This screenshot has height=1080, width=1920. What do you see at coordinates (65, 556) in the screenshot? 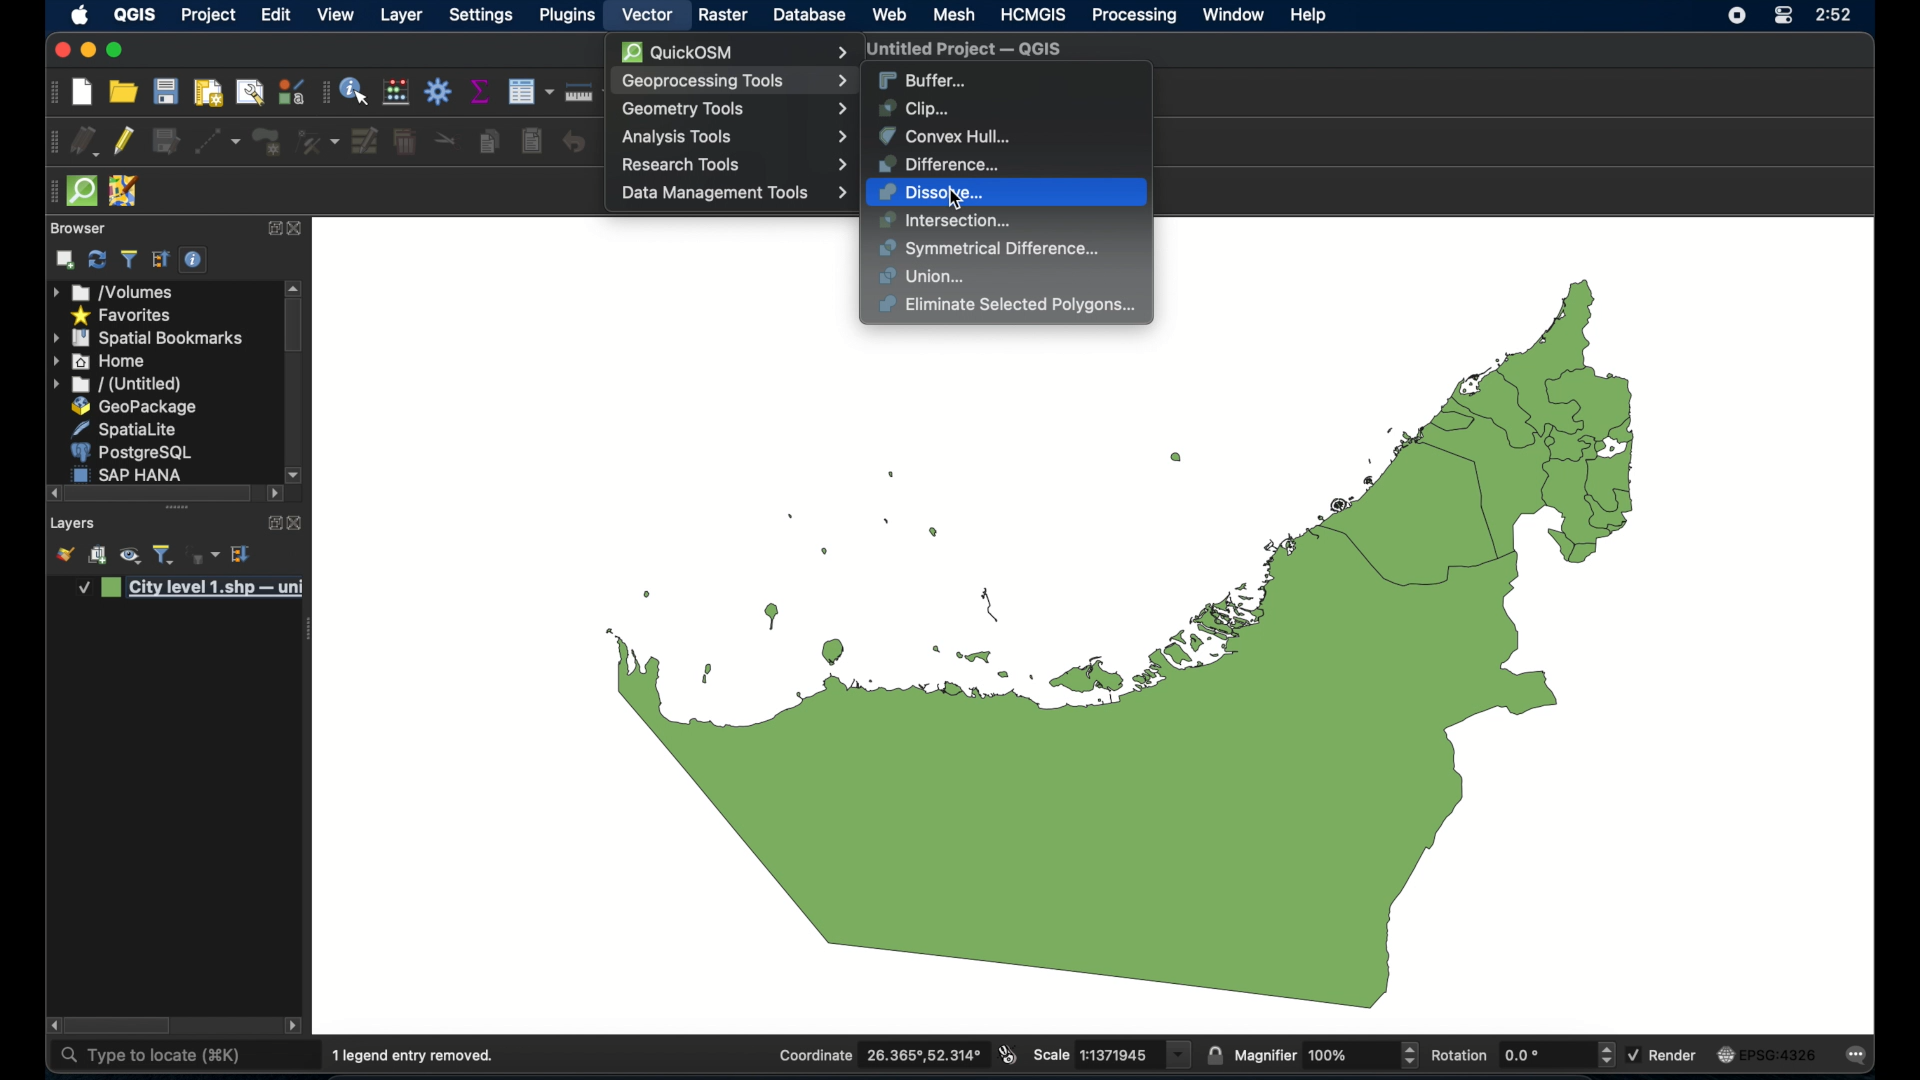
I see `open layer styling panel` at bounding box center [65, 556].